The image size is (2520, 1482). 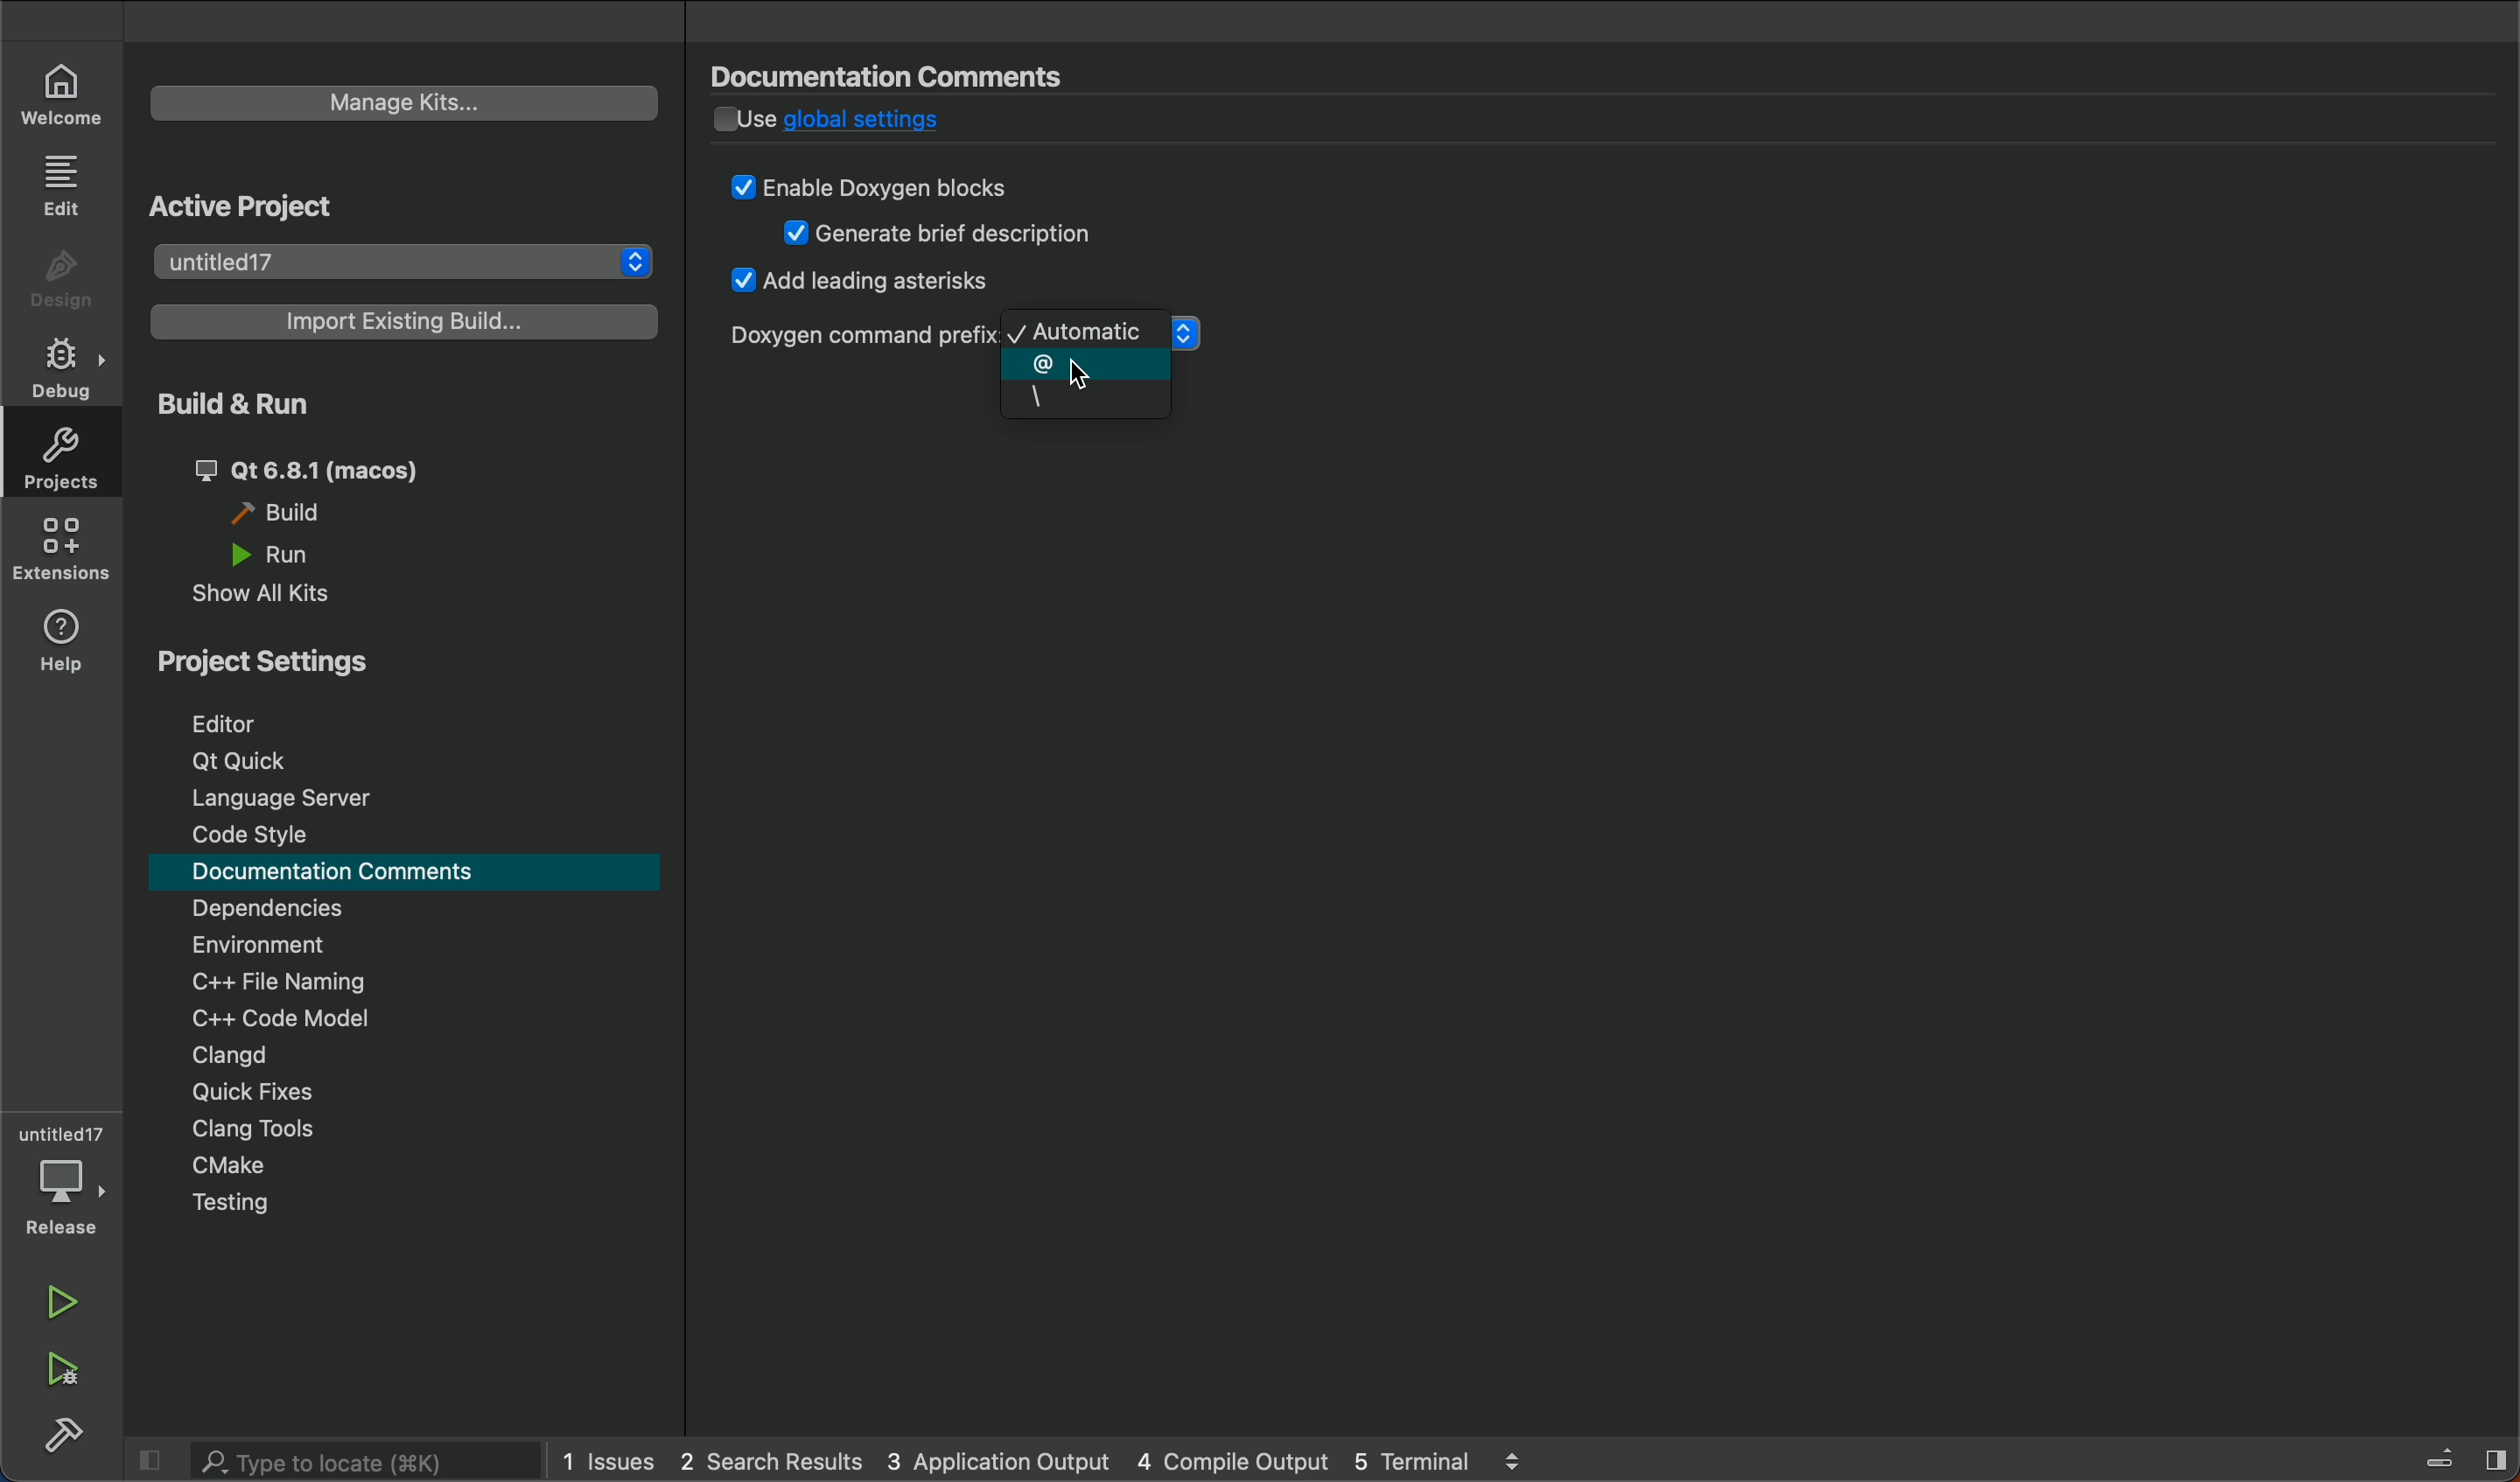 I want to click on build, so click(x=68, y=1441).